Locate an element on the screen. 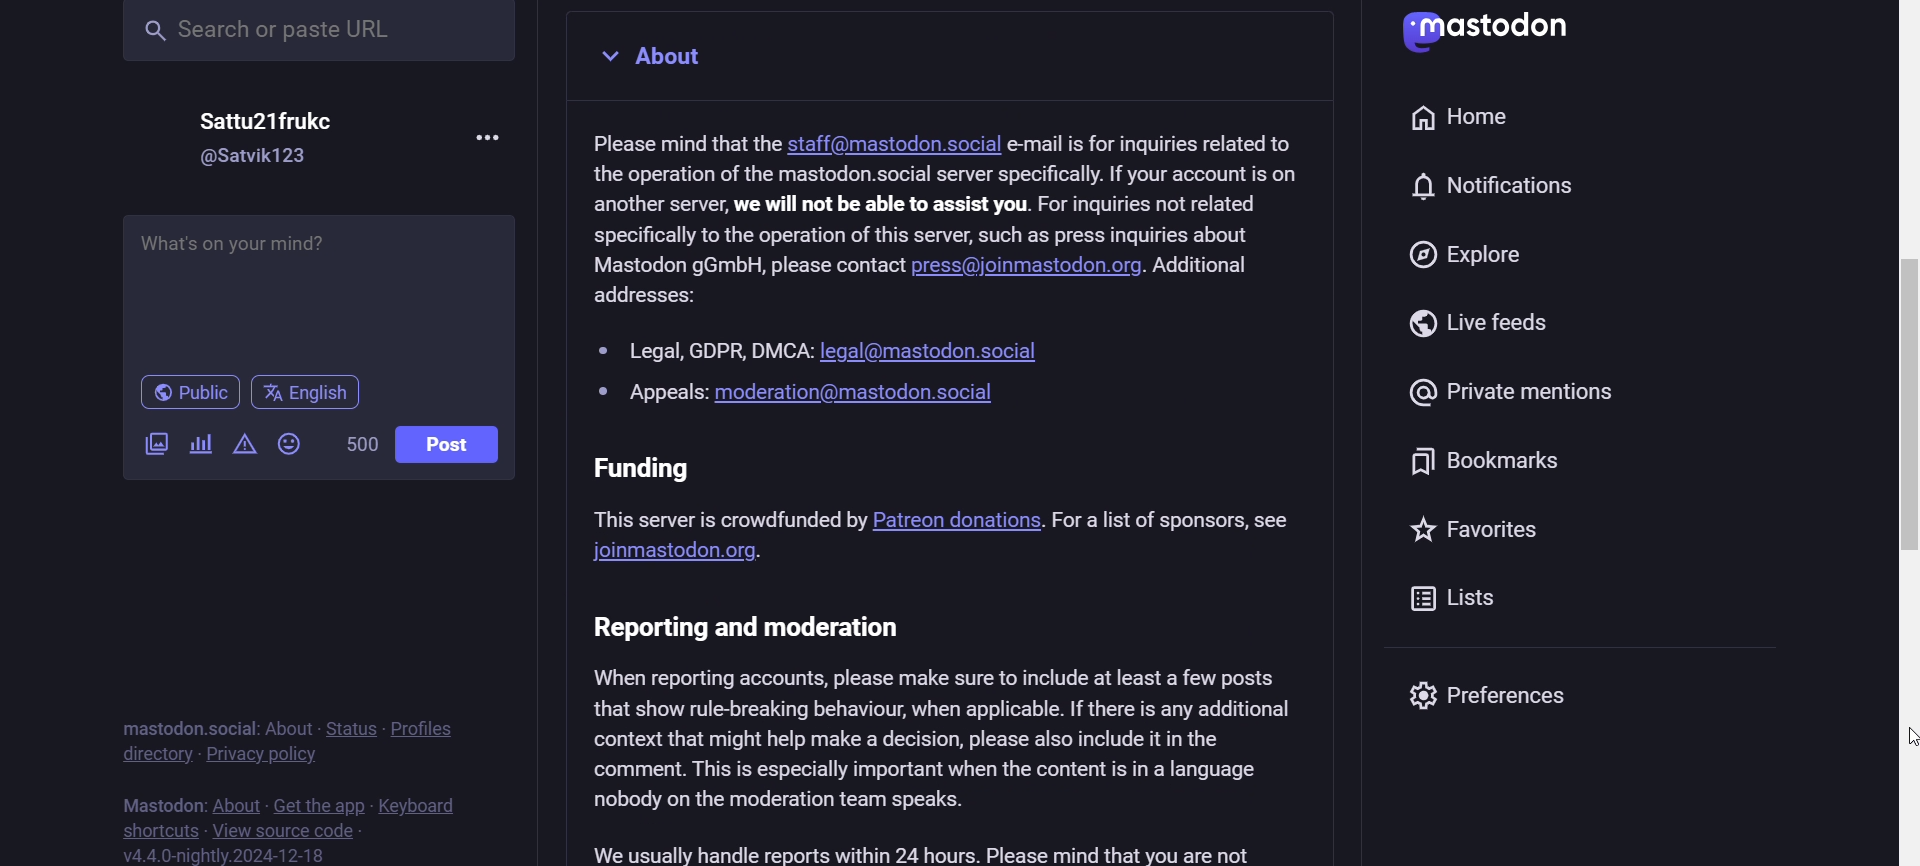 The width and height of the screenshot is (1920, 866). Reporting and moderation information is located at coordinates (952, 737).